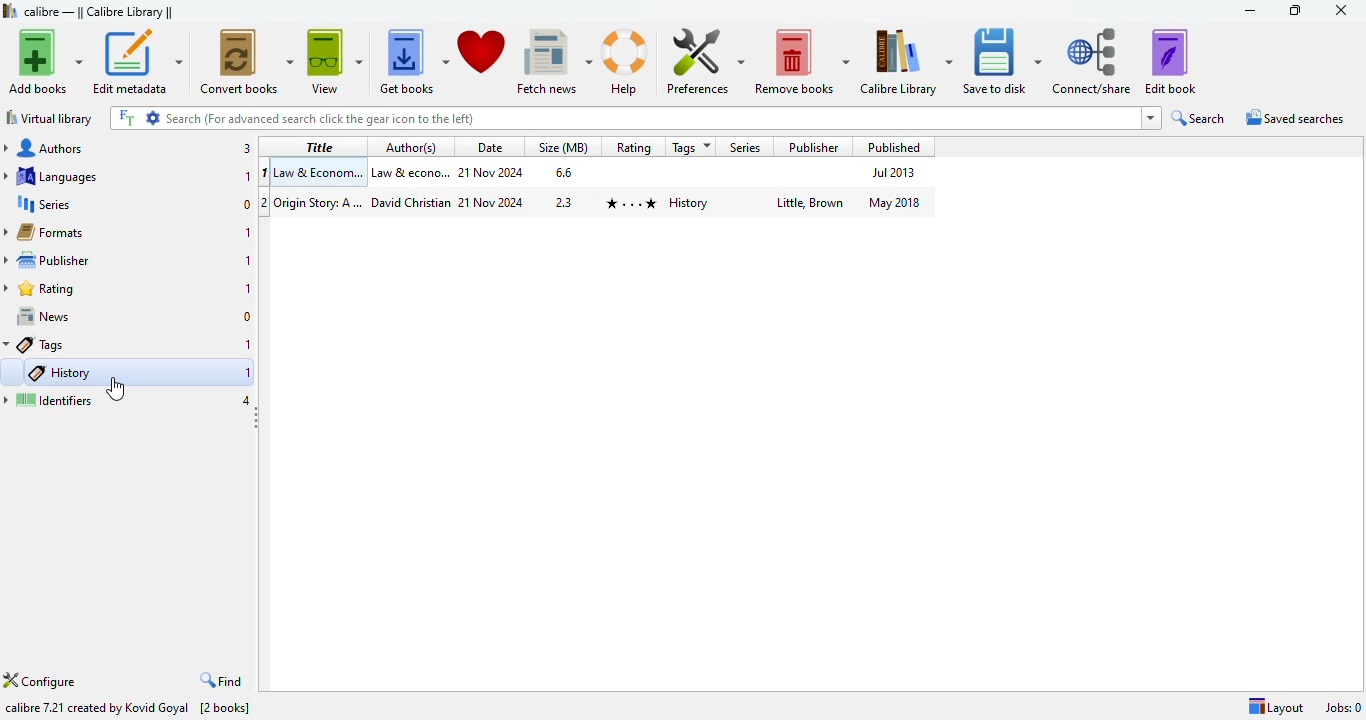  I want to click on law & economics, so click(320, 174).